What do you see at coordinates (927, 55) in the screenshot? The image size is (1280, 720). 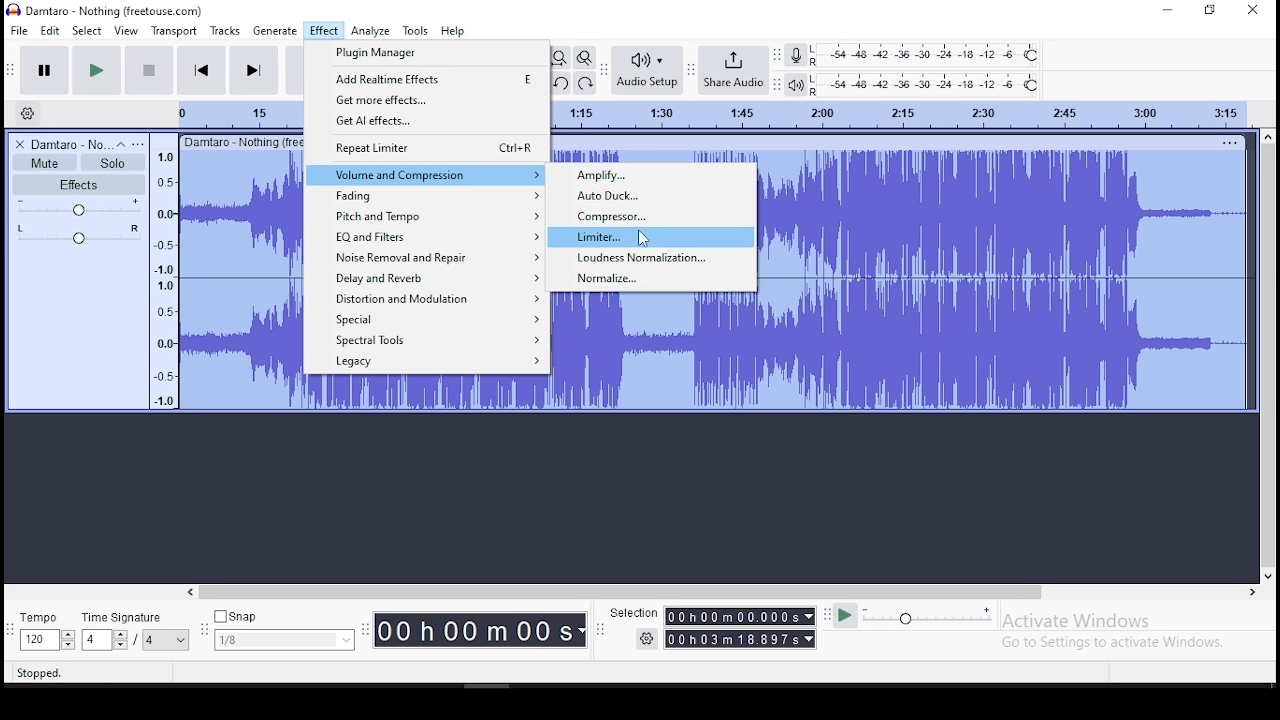 I see `recording level` at bounding box center [927, 55].